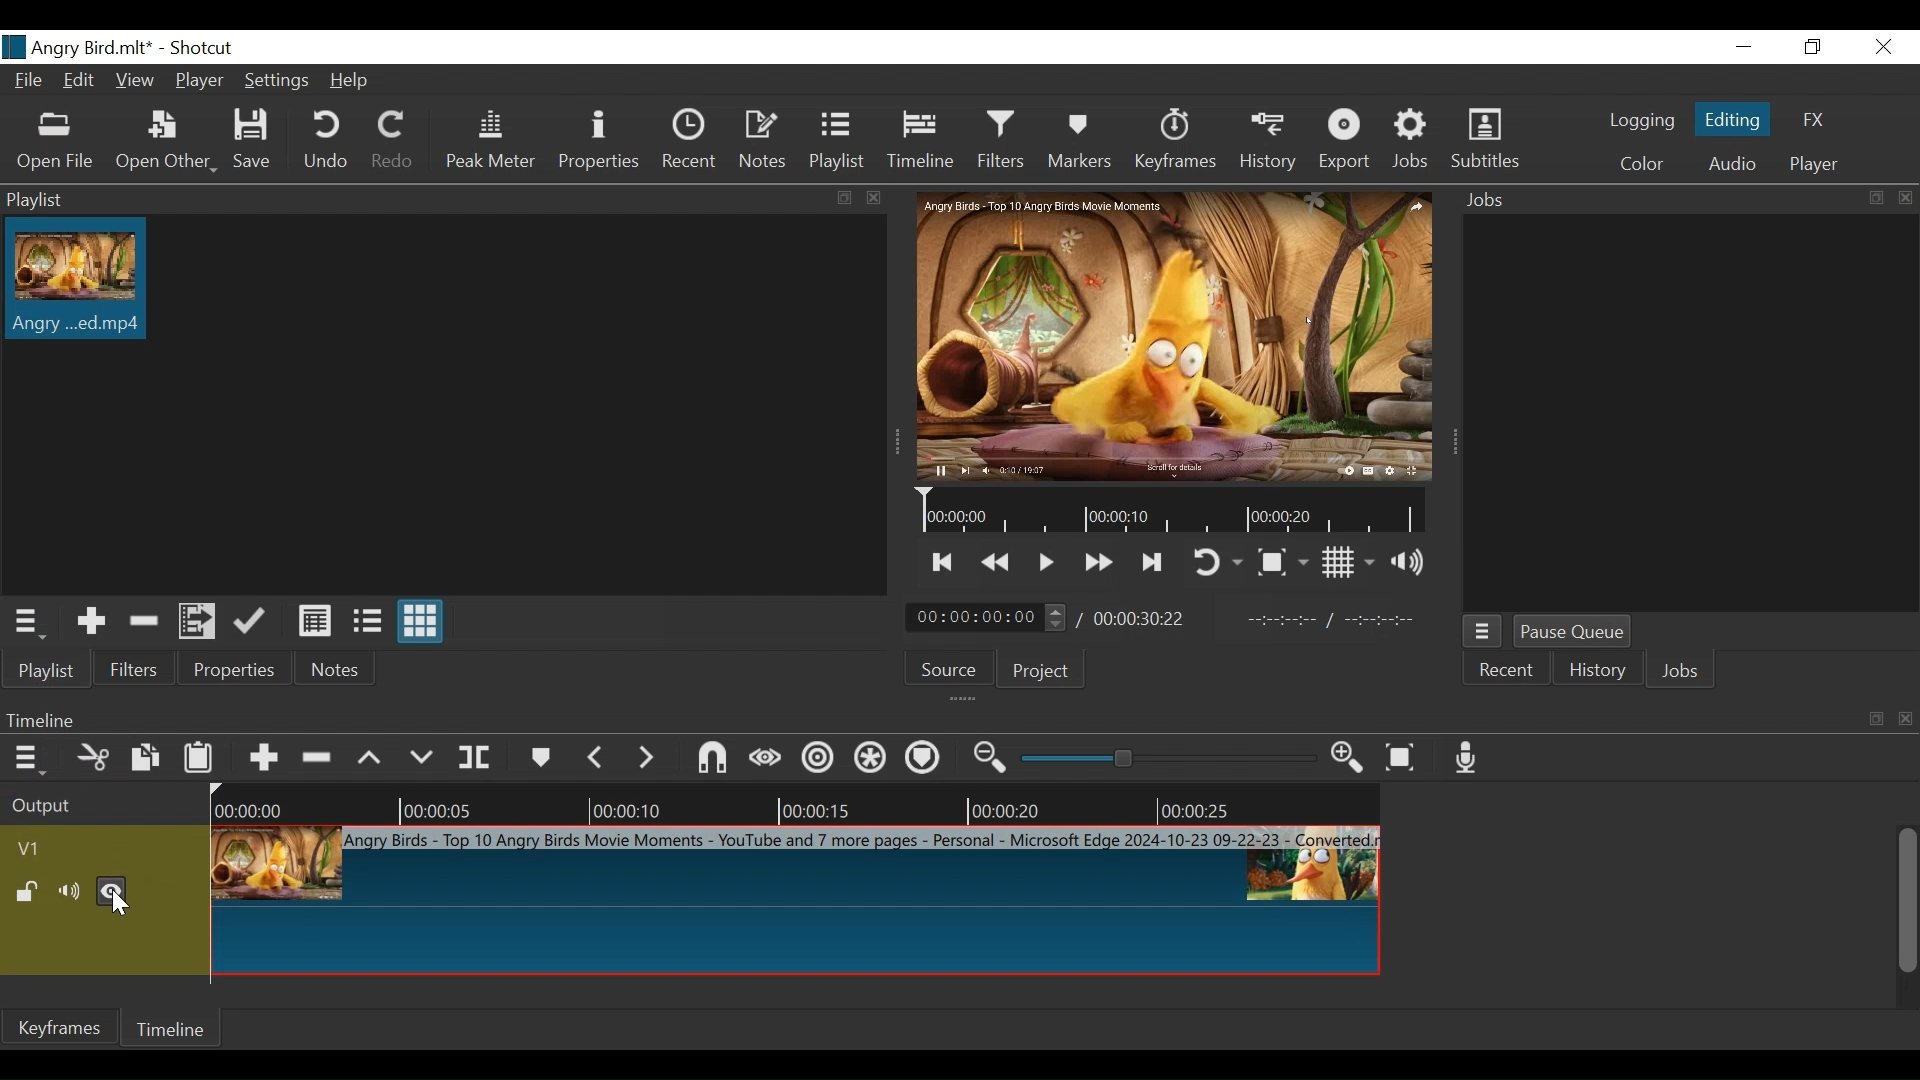  What do you see at coordinates (1346, 140) in the screenshot?
I see `Export` at bounding box center [1346, 140].